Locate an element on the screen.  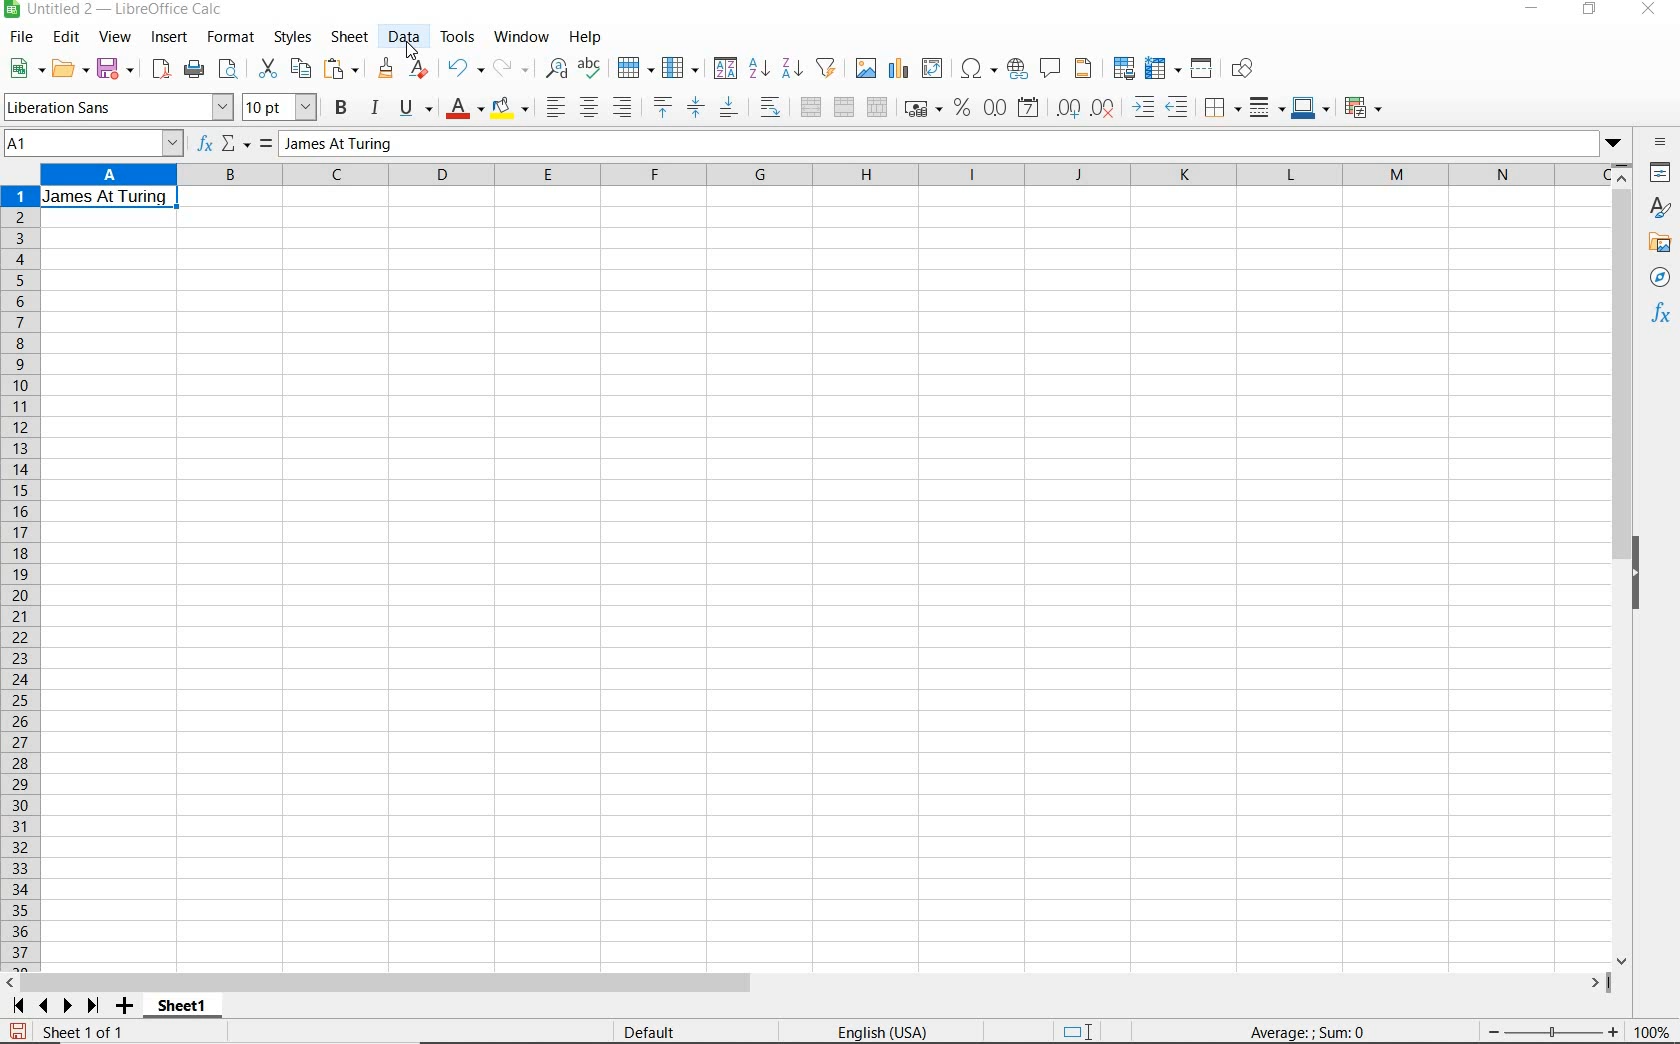
align bottom is located at coordinates (728, 107).